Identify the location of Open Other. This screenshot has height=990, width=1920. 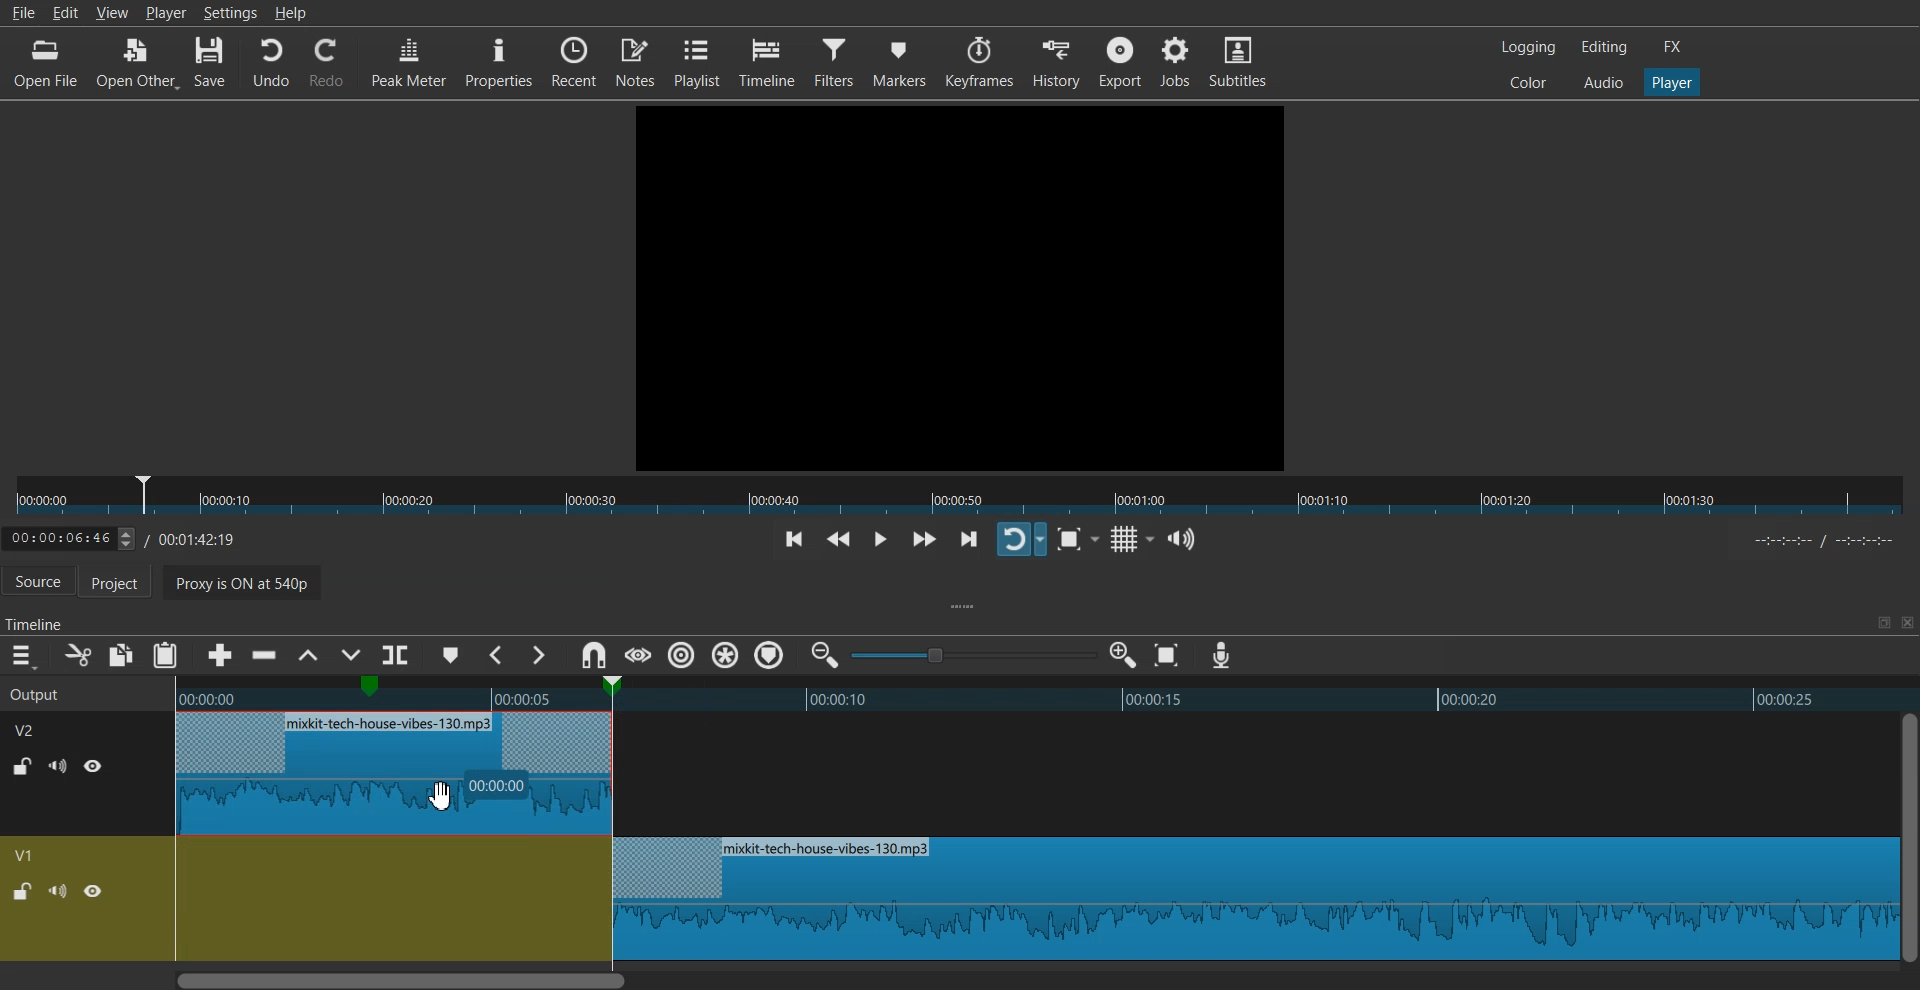
(137, 64).